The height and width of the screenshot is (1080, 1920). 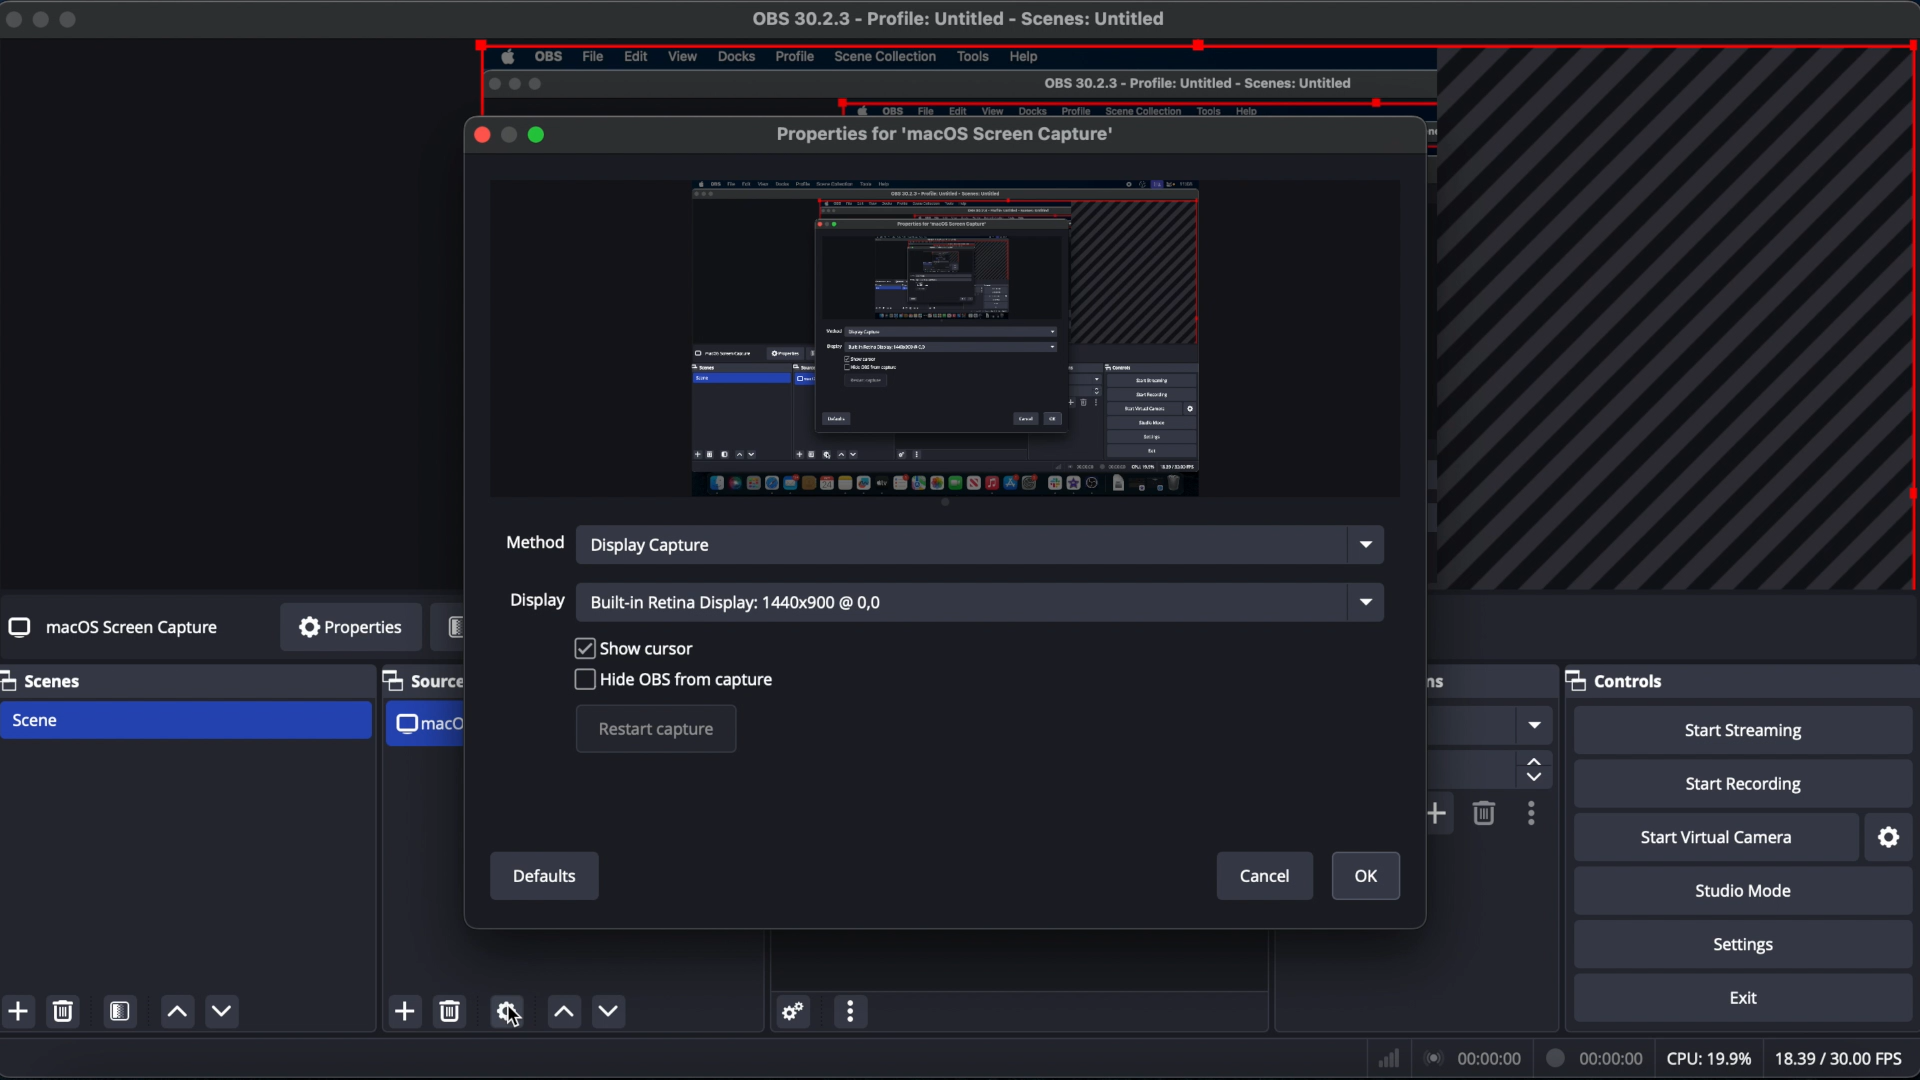 What do you see at coordinates (944, 337) in the screenshot?
I see `preview window` at bounding box center [944, 337].